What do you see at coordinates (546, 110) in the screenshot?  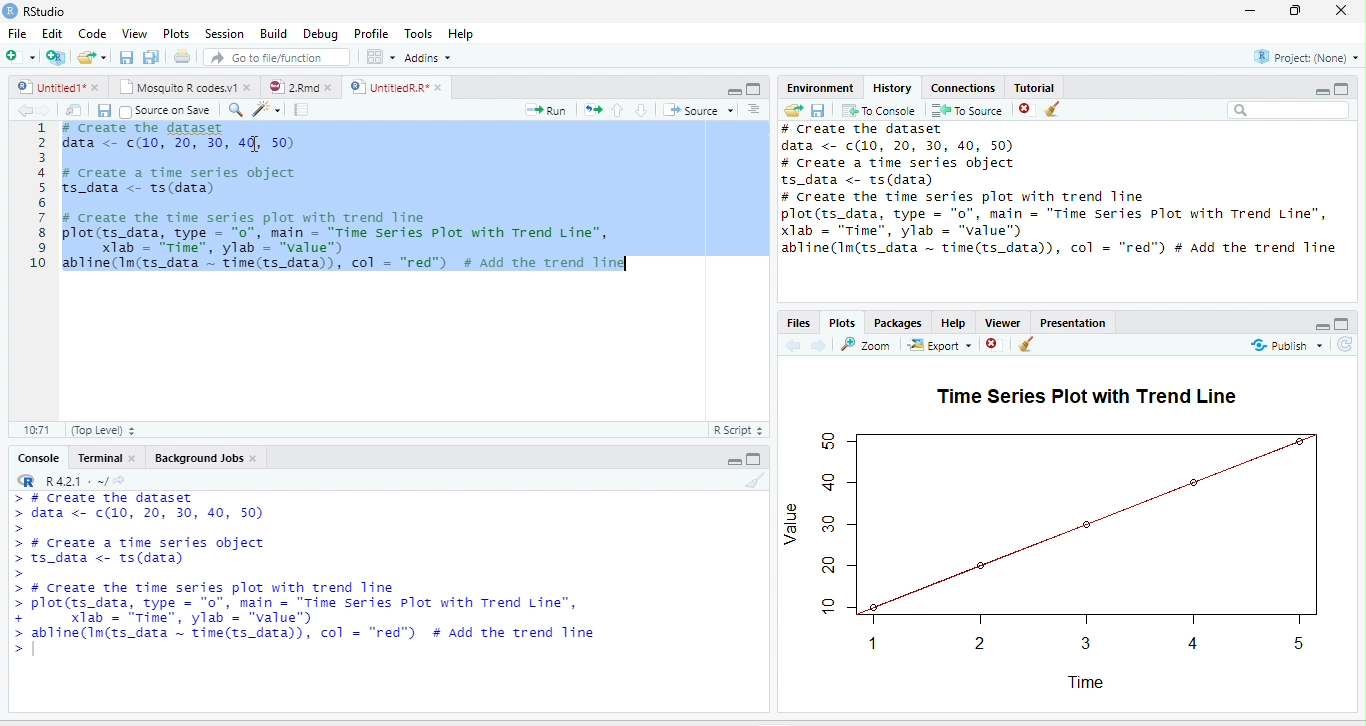 I see `Run` at bounding box center [546, 110].